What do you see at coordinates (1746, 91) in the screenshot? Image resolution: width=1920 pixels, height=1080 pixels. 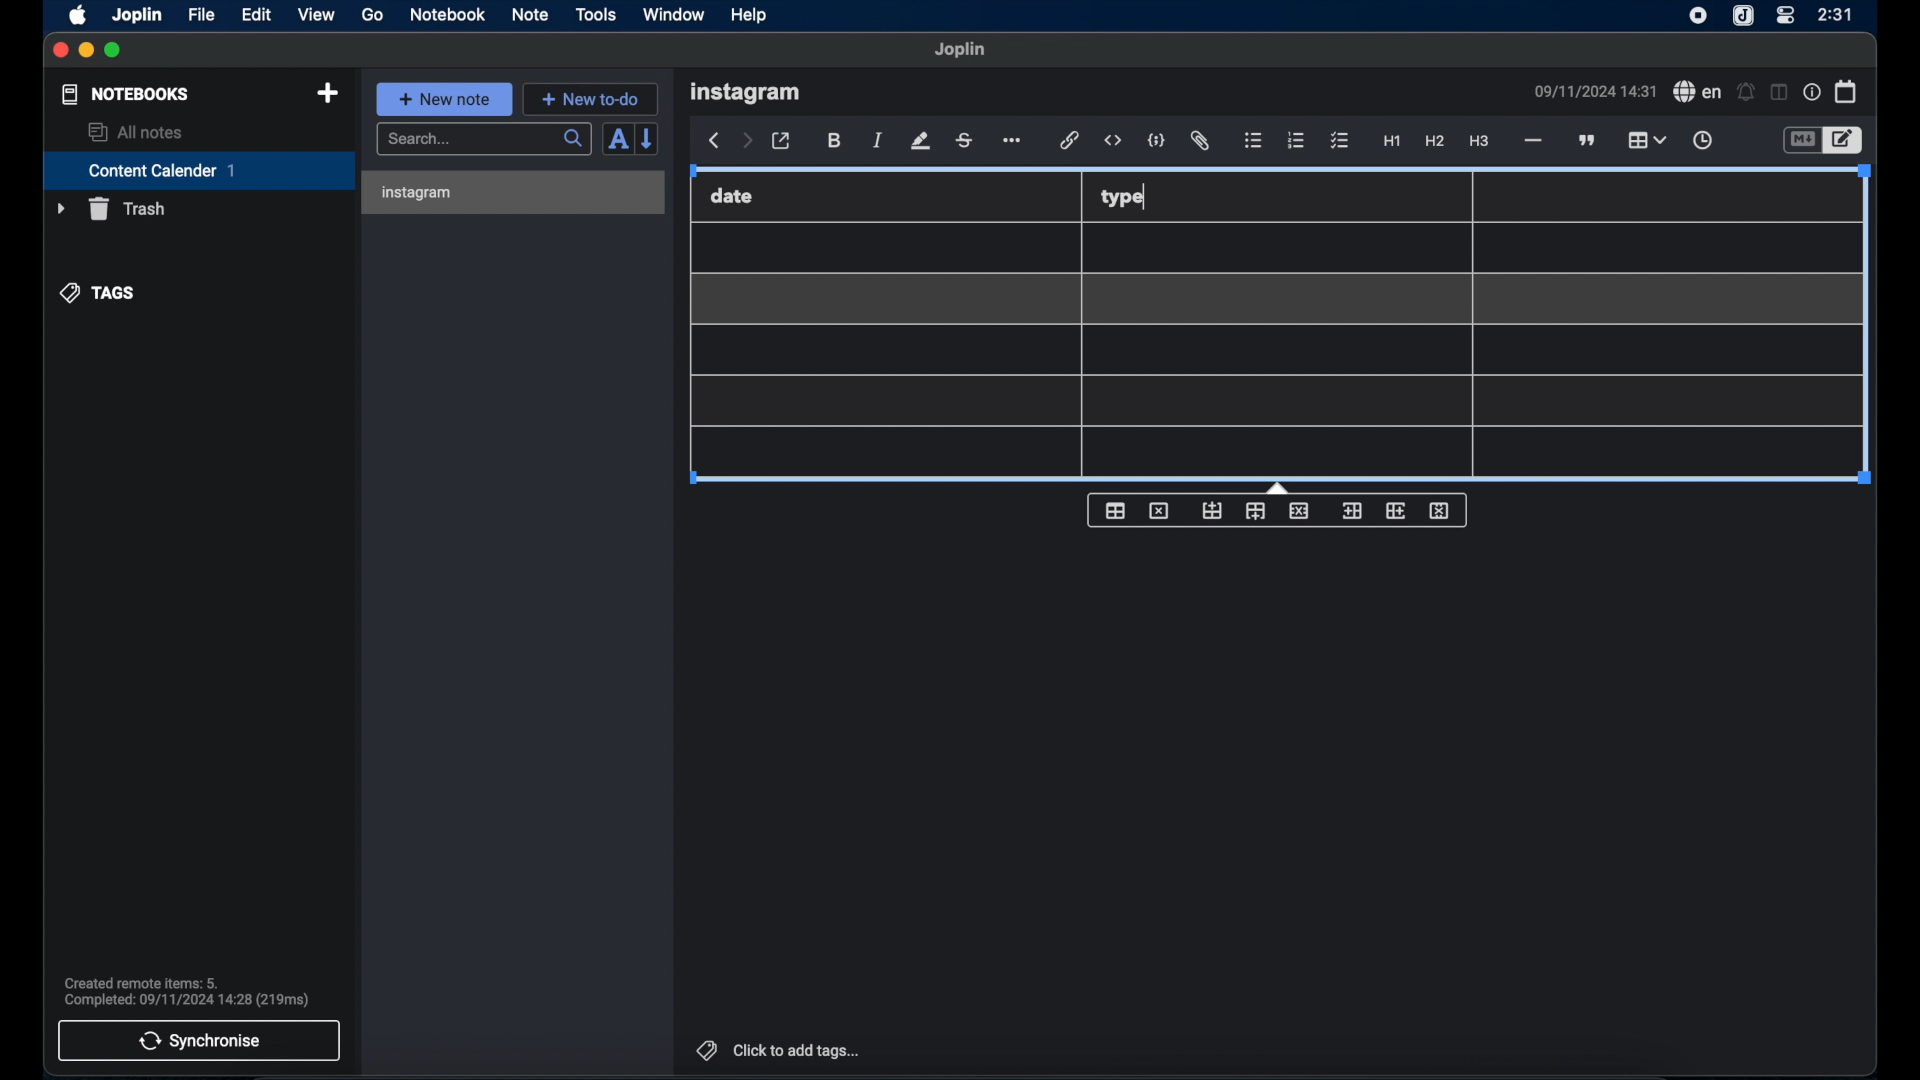 I see `set alarm` at bounding box center [1746, 91].